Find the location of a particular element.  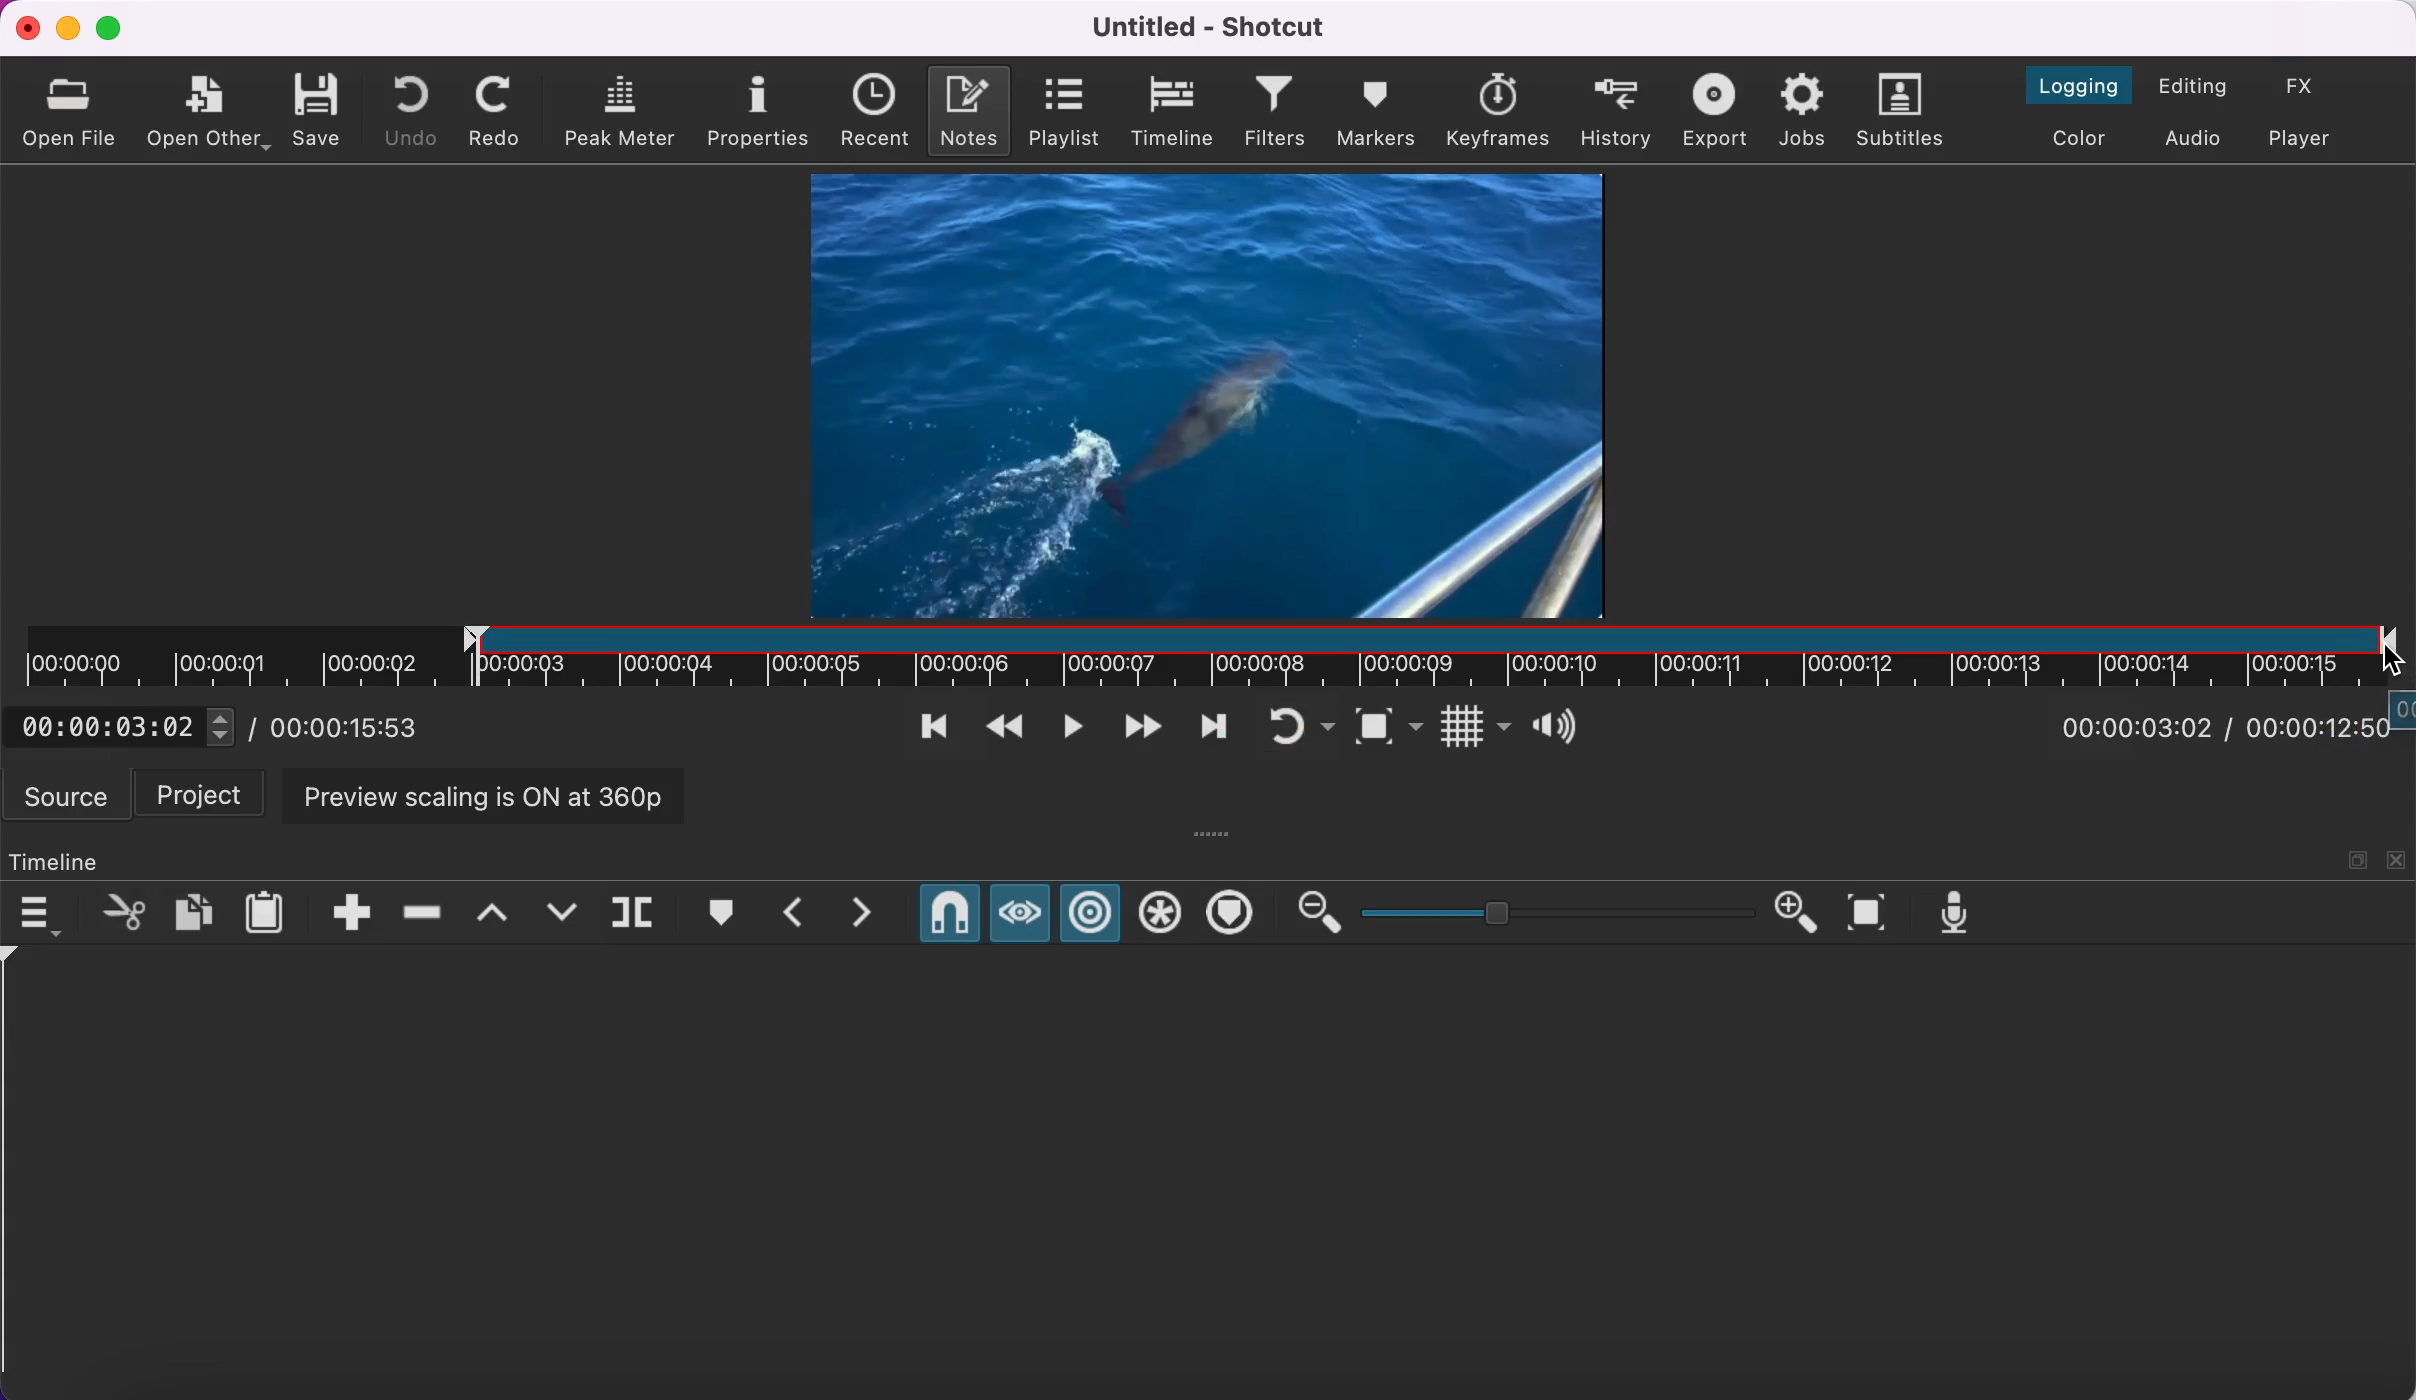

timeline is located at coordinates (1172, 112).